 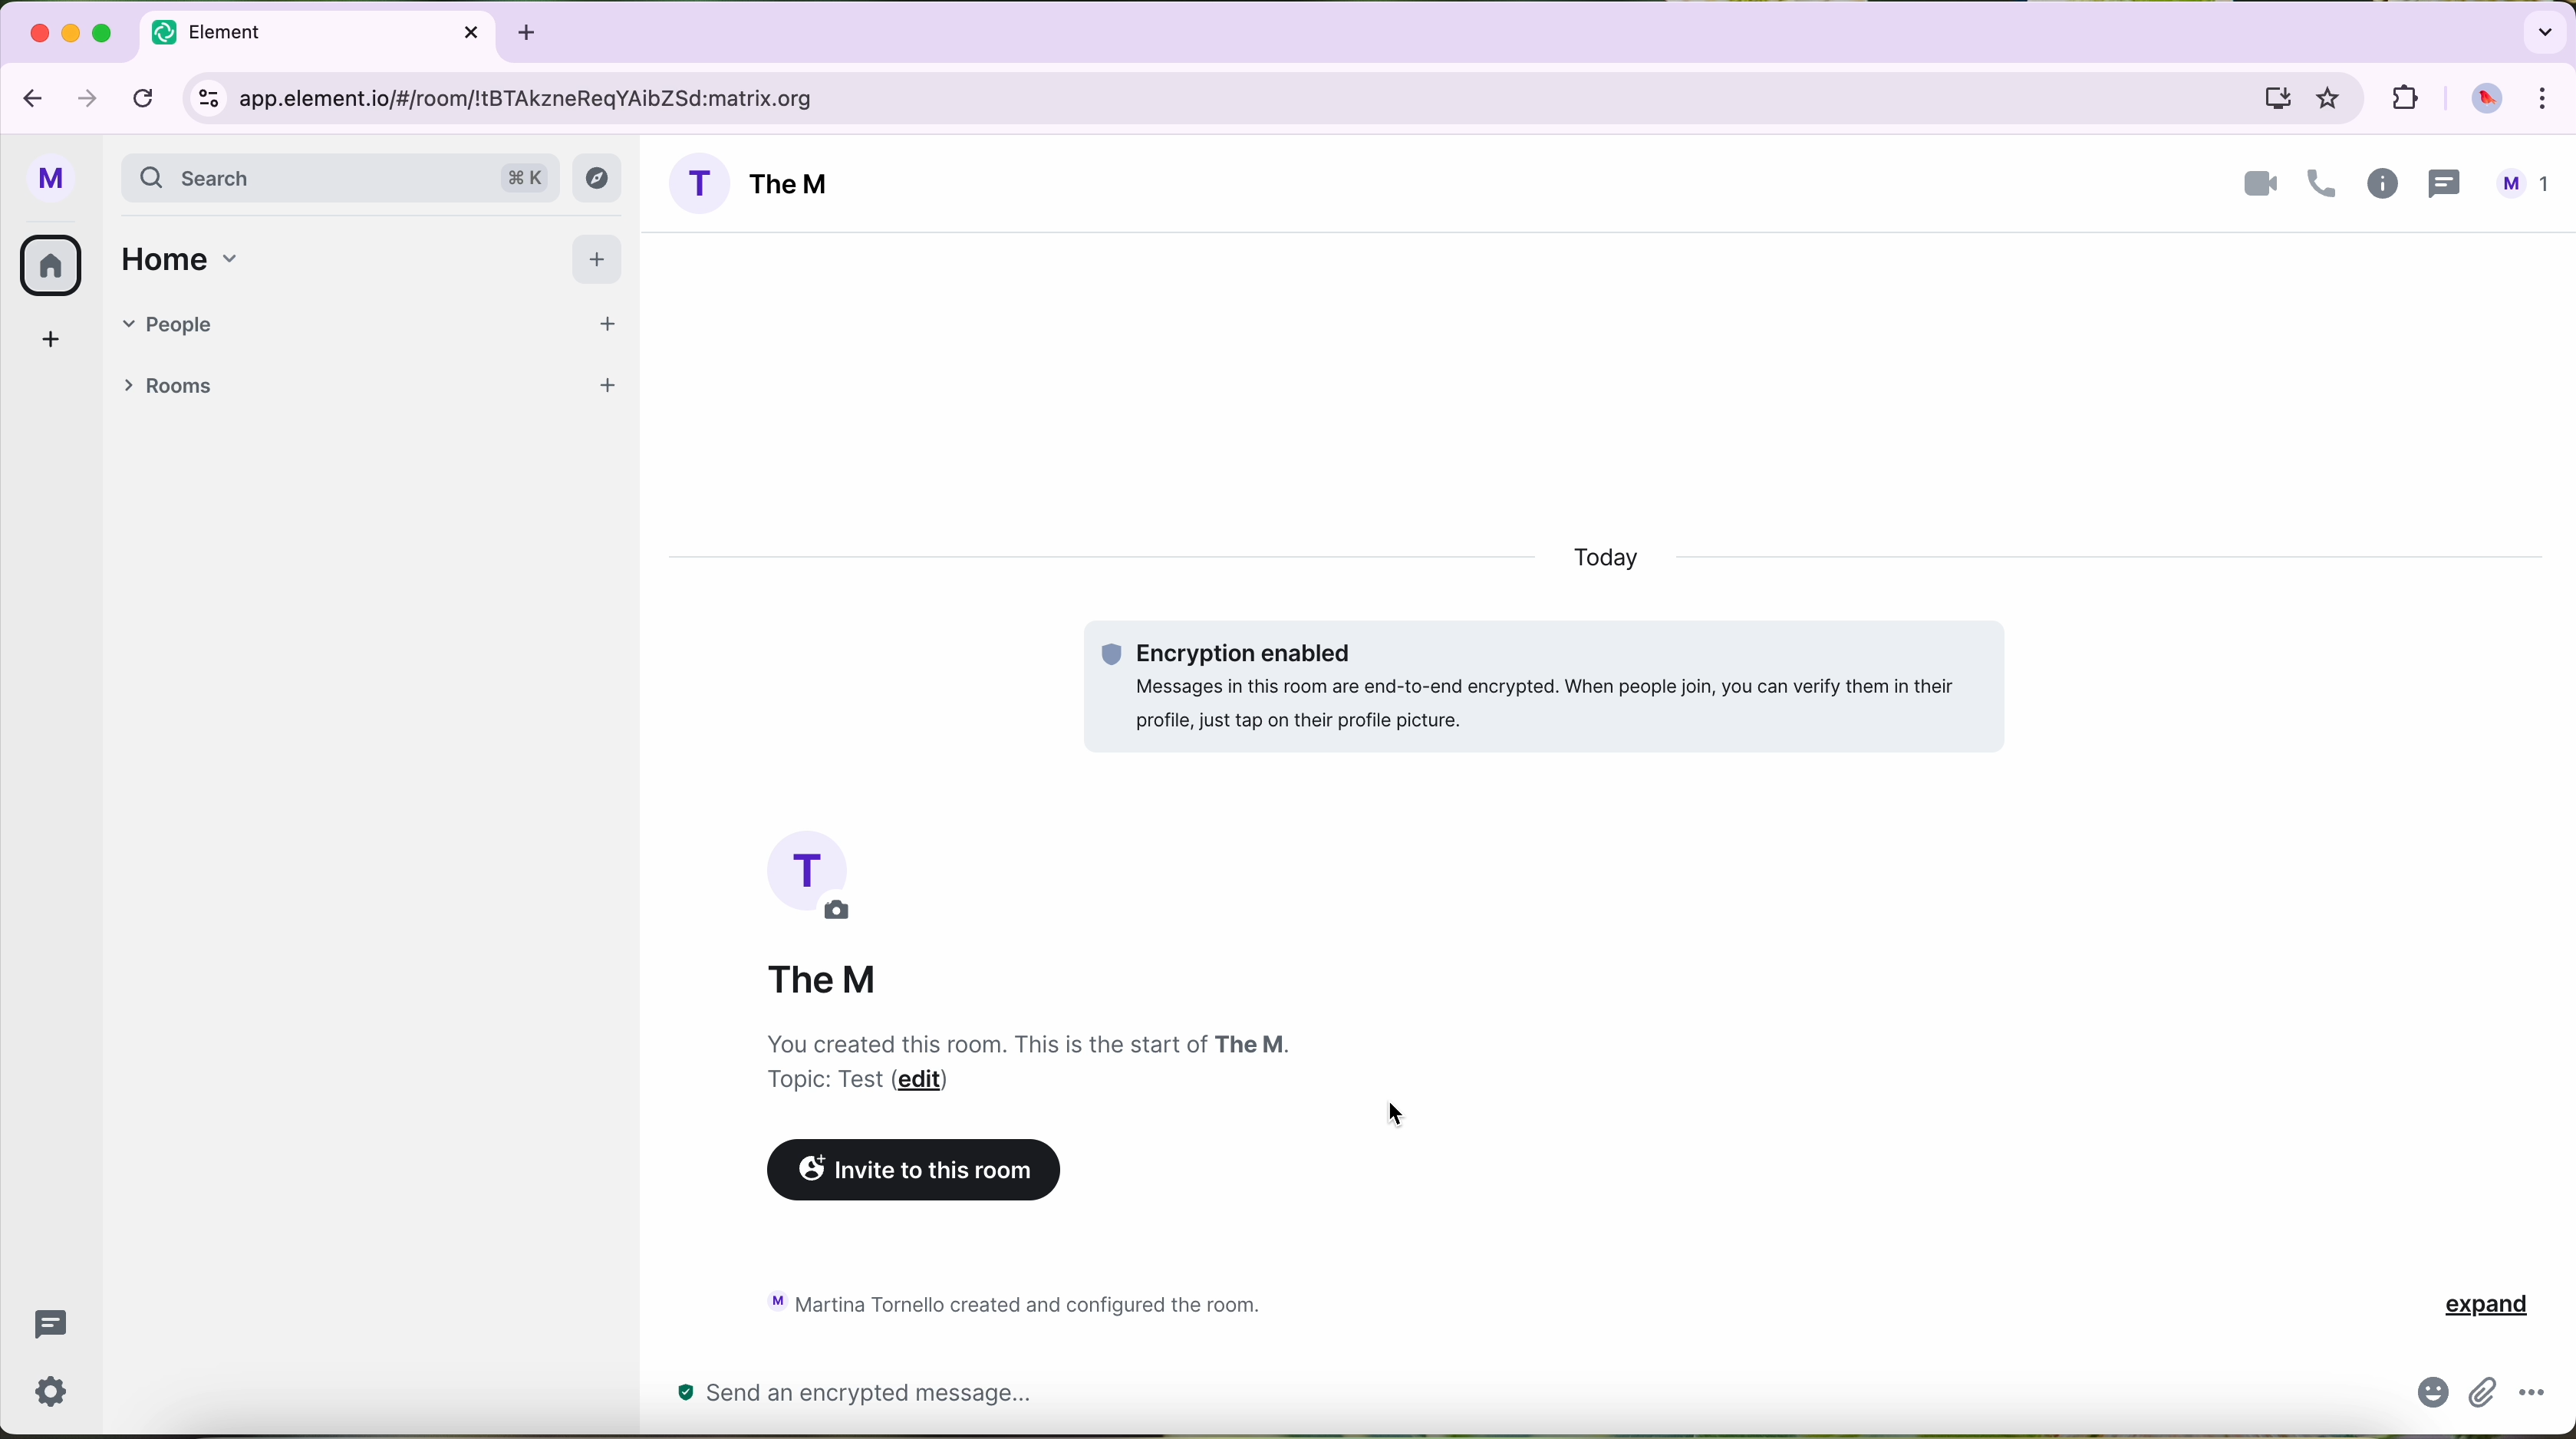 What do you see at coordinates (1022, 1298) in the screenshot?
I see `activity chat` at bounding box center [1022, 1298].